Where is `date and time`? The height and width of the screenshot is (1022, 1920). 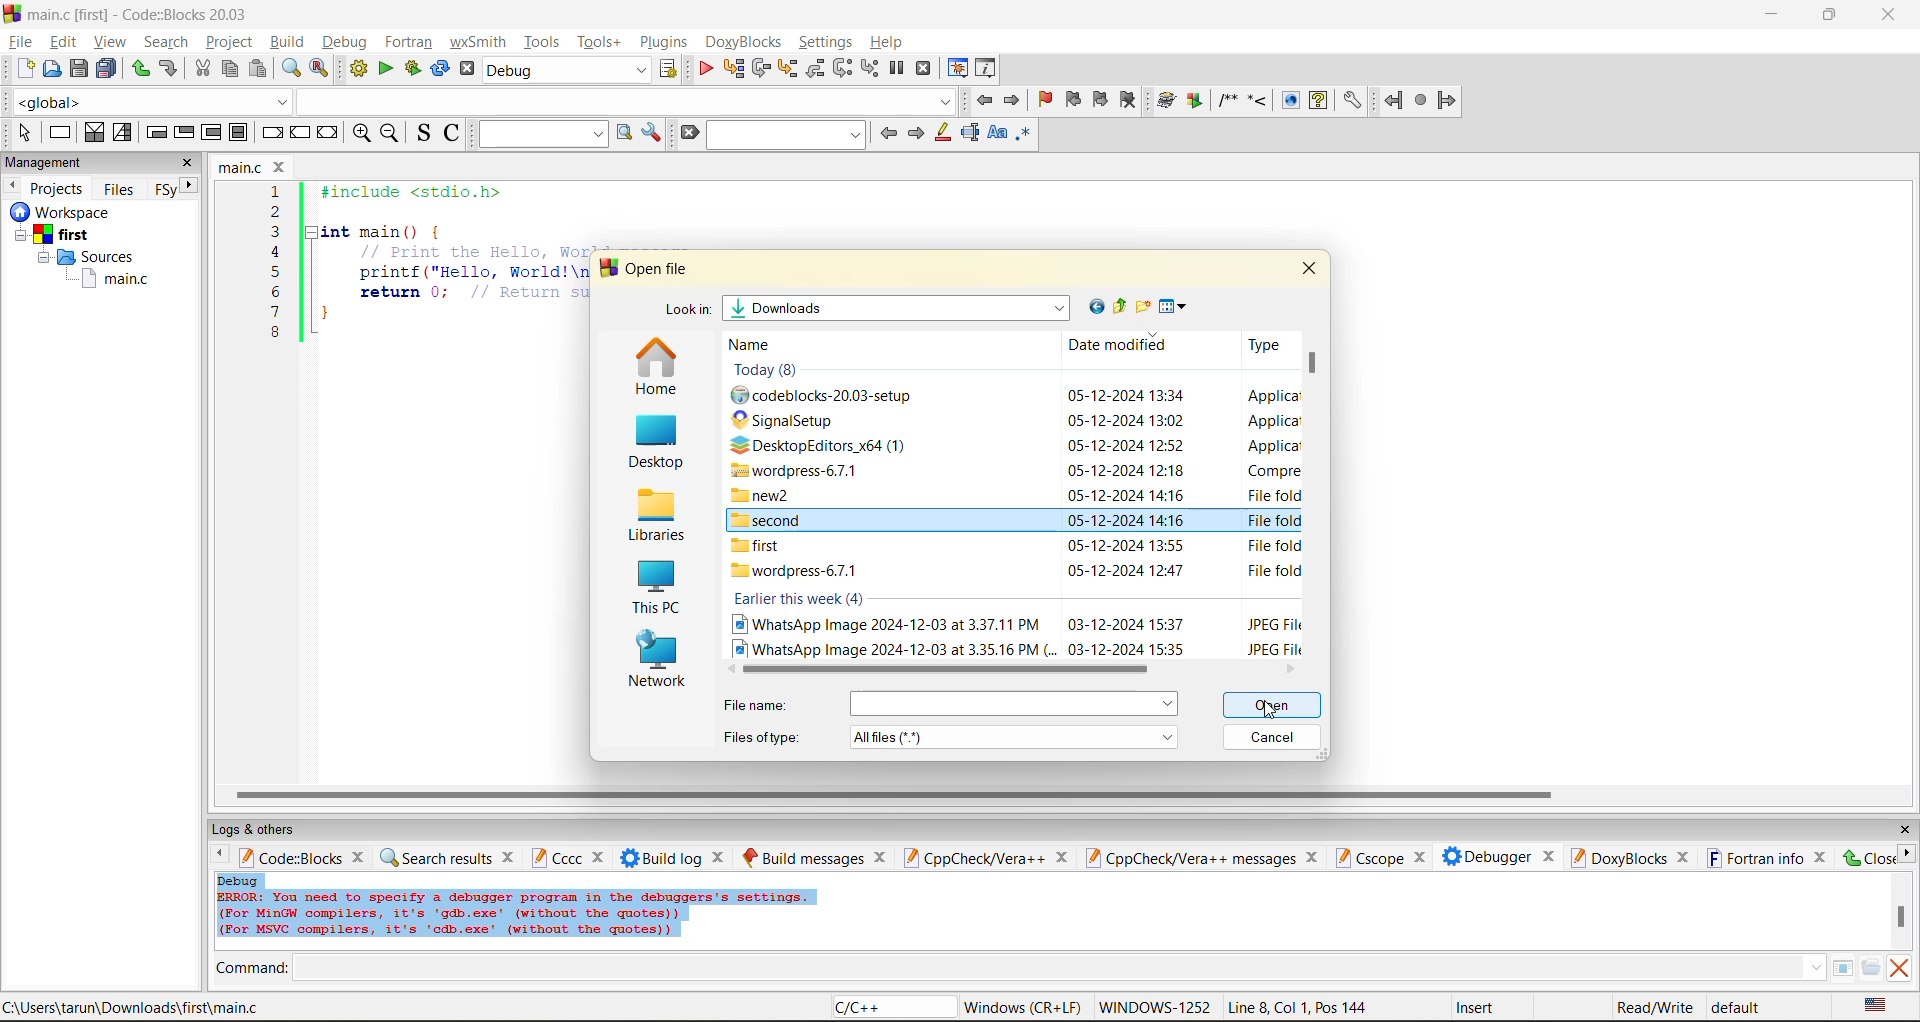 date and time is located at coordinates (1125, 522).